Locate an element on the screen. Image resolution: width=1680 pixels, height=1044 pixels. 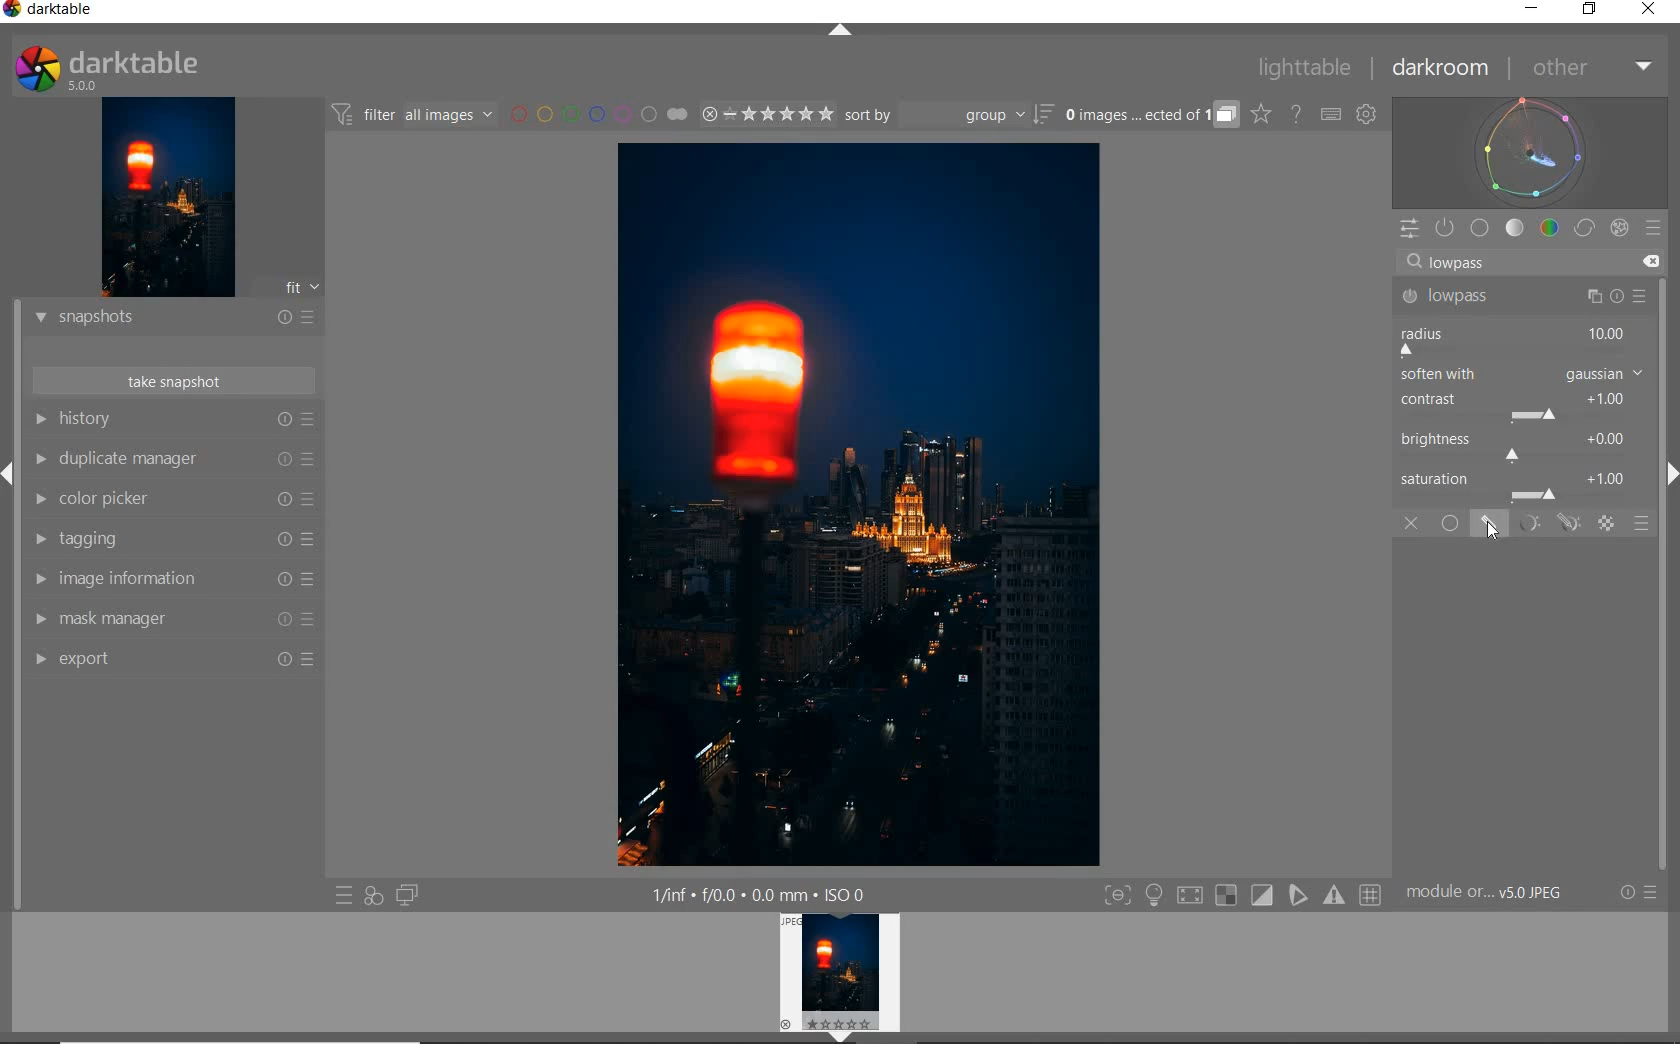
EXPAND/COLLAPSE is located at coordinates (842, 33).